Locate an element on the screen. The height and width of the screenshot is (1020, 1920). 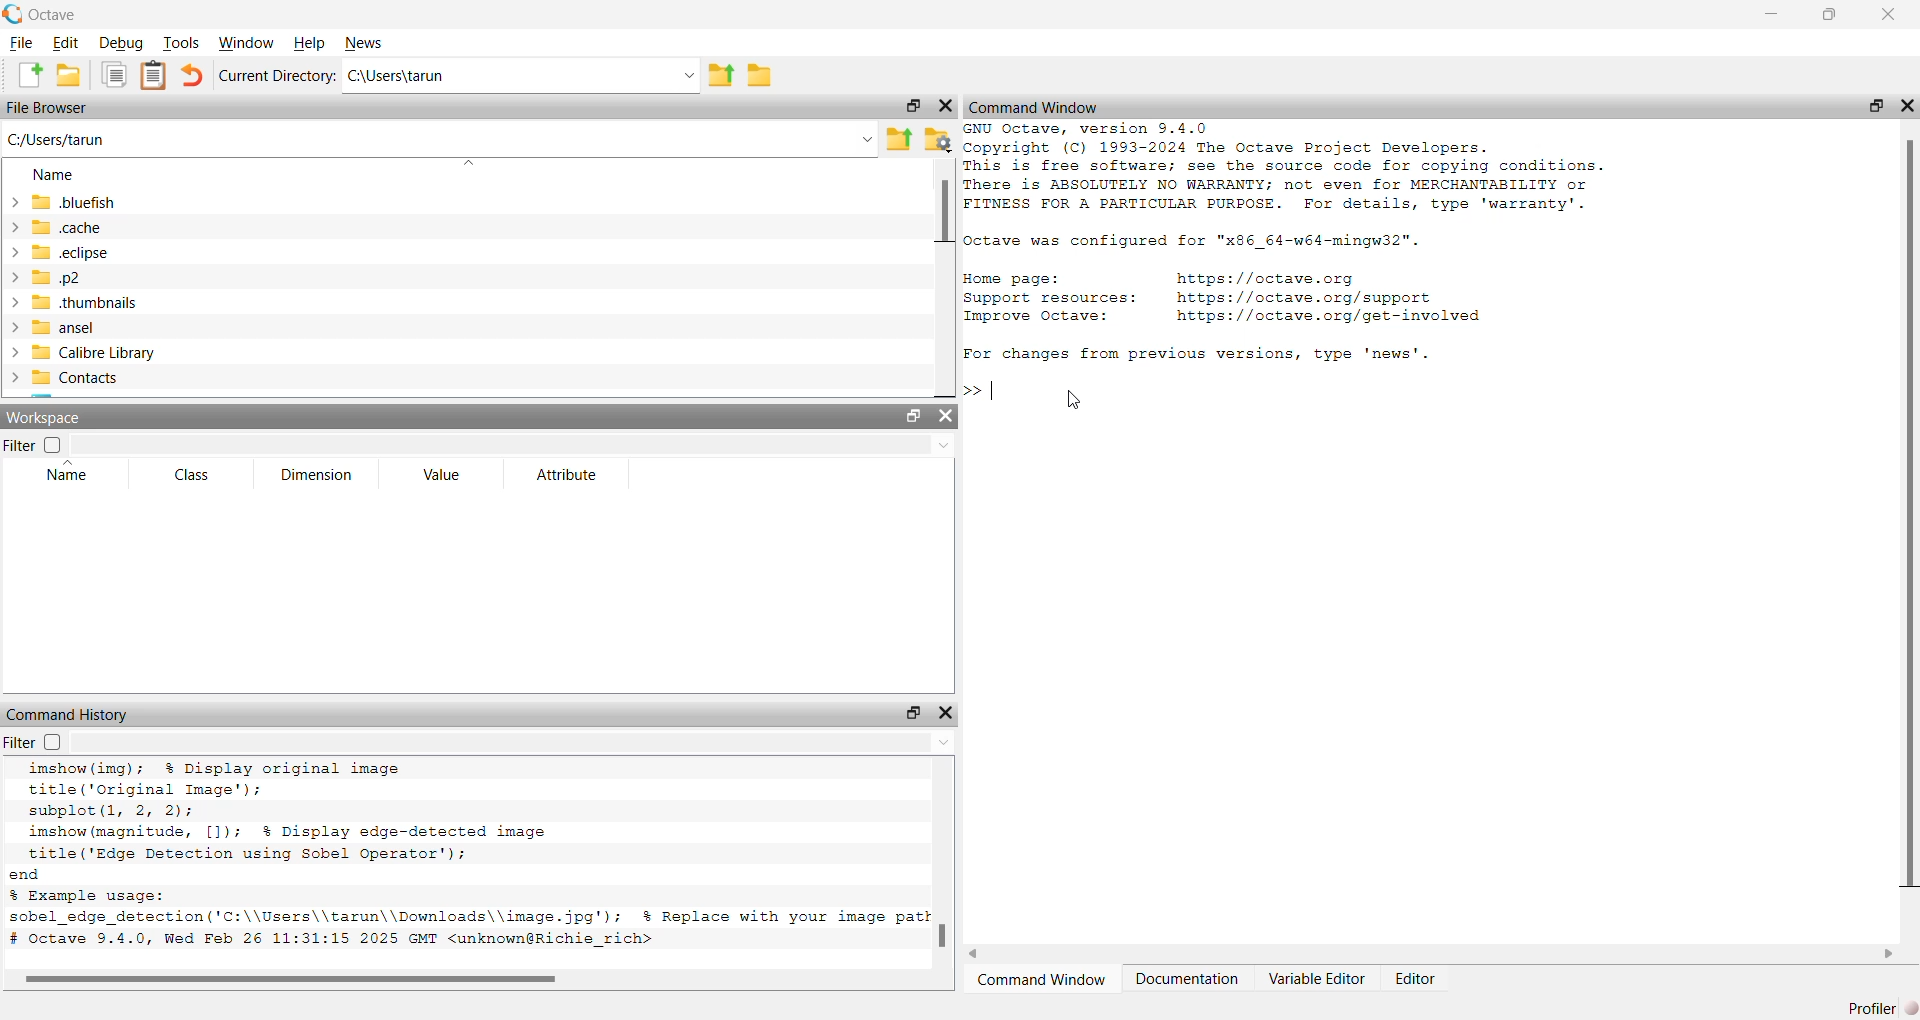
 Contacts is located at coordinates (69, 378).